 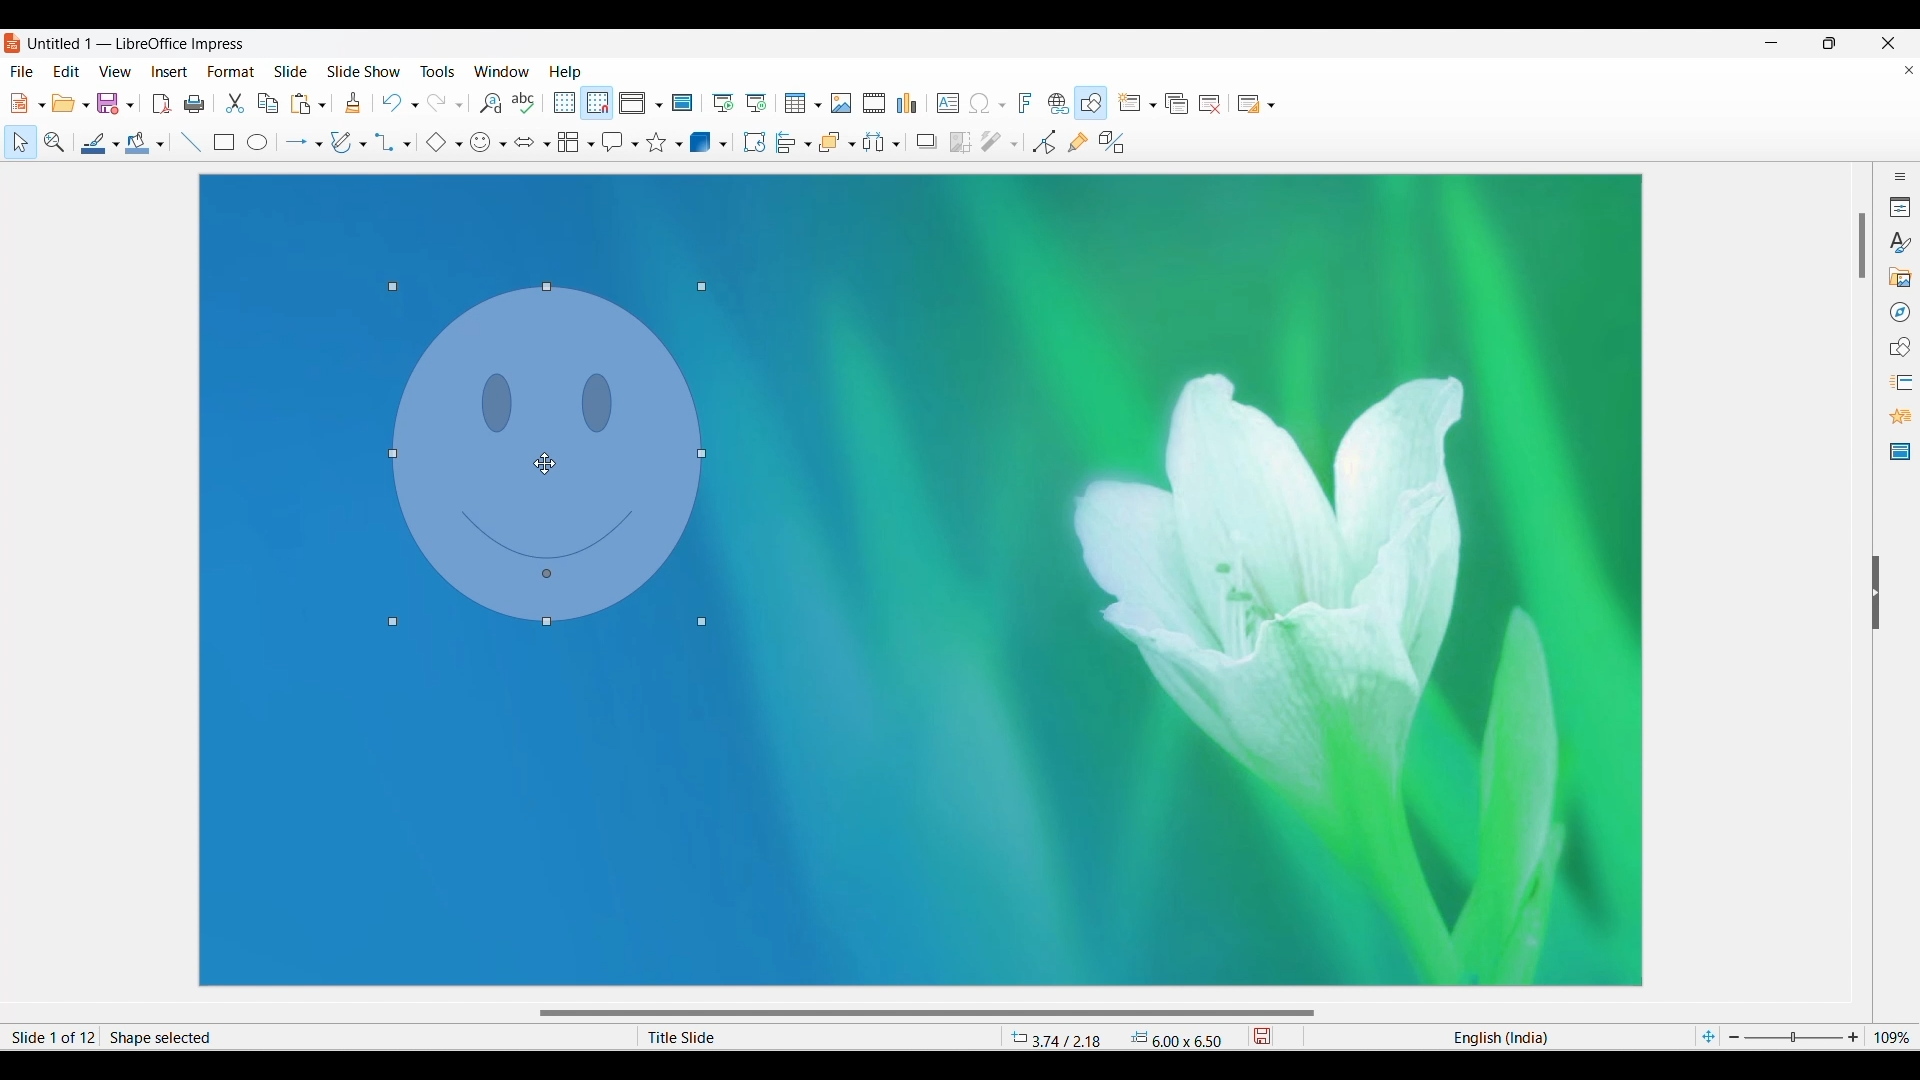 What do you see at coordinates (1078, 142) in the screenshot?
I see `Show gluepoint functions` at bounding box center [1078, 142].